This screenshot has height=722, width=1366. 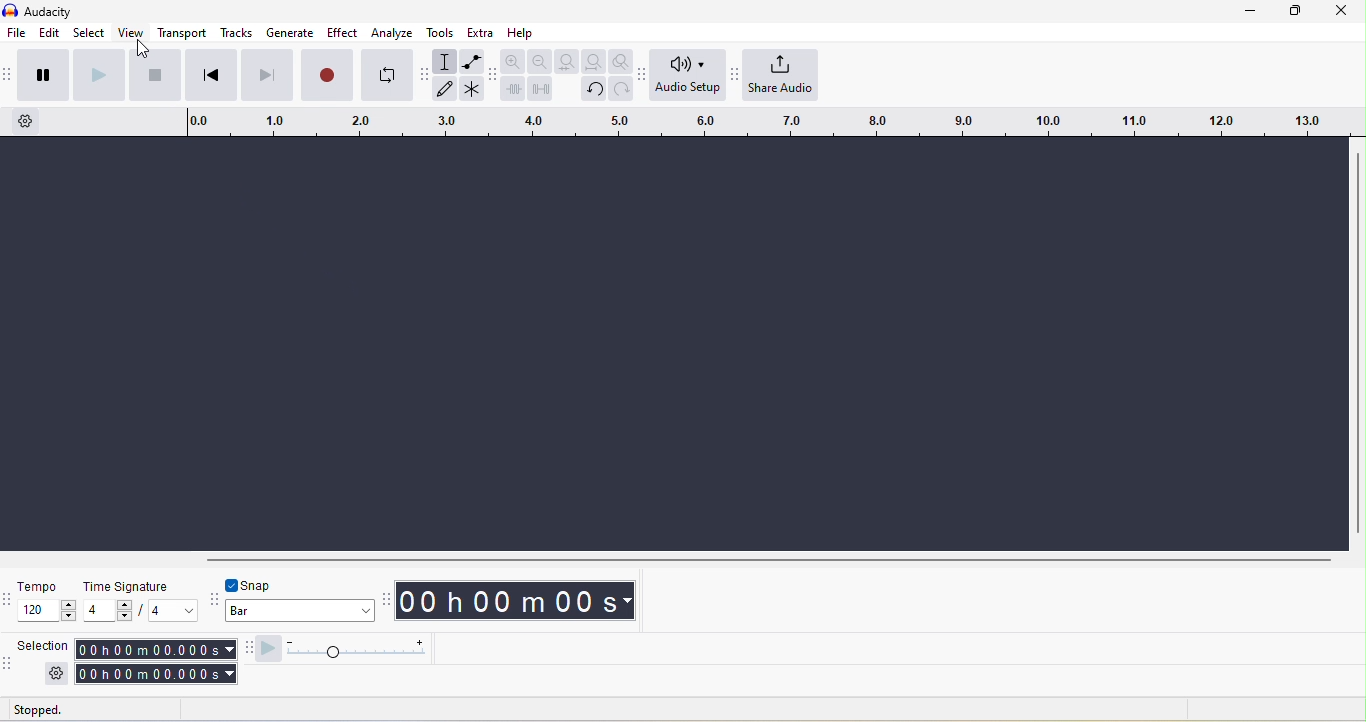 I want to click on envelop tool, so click(x=473, y=61).